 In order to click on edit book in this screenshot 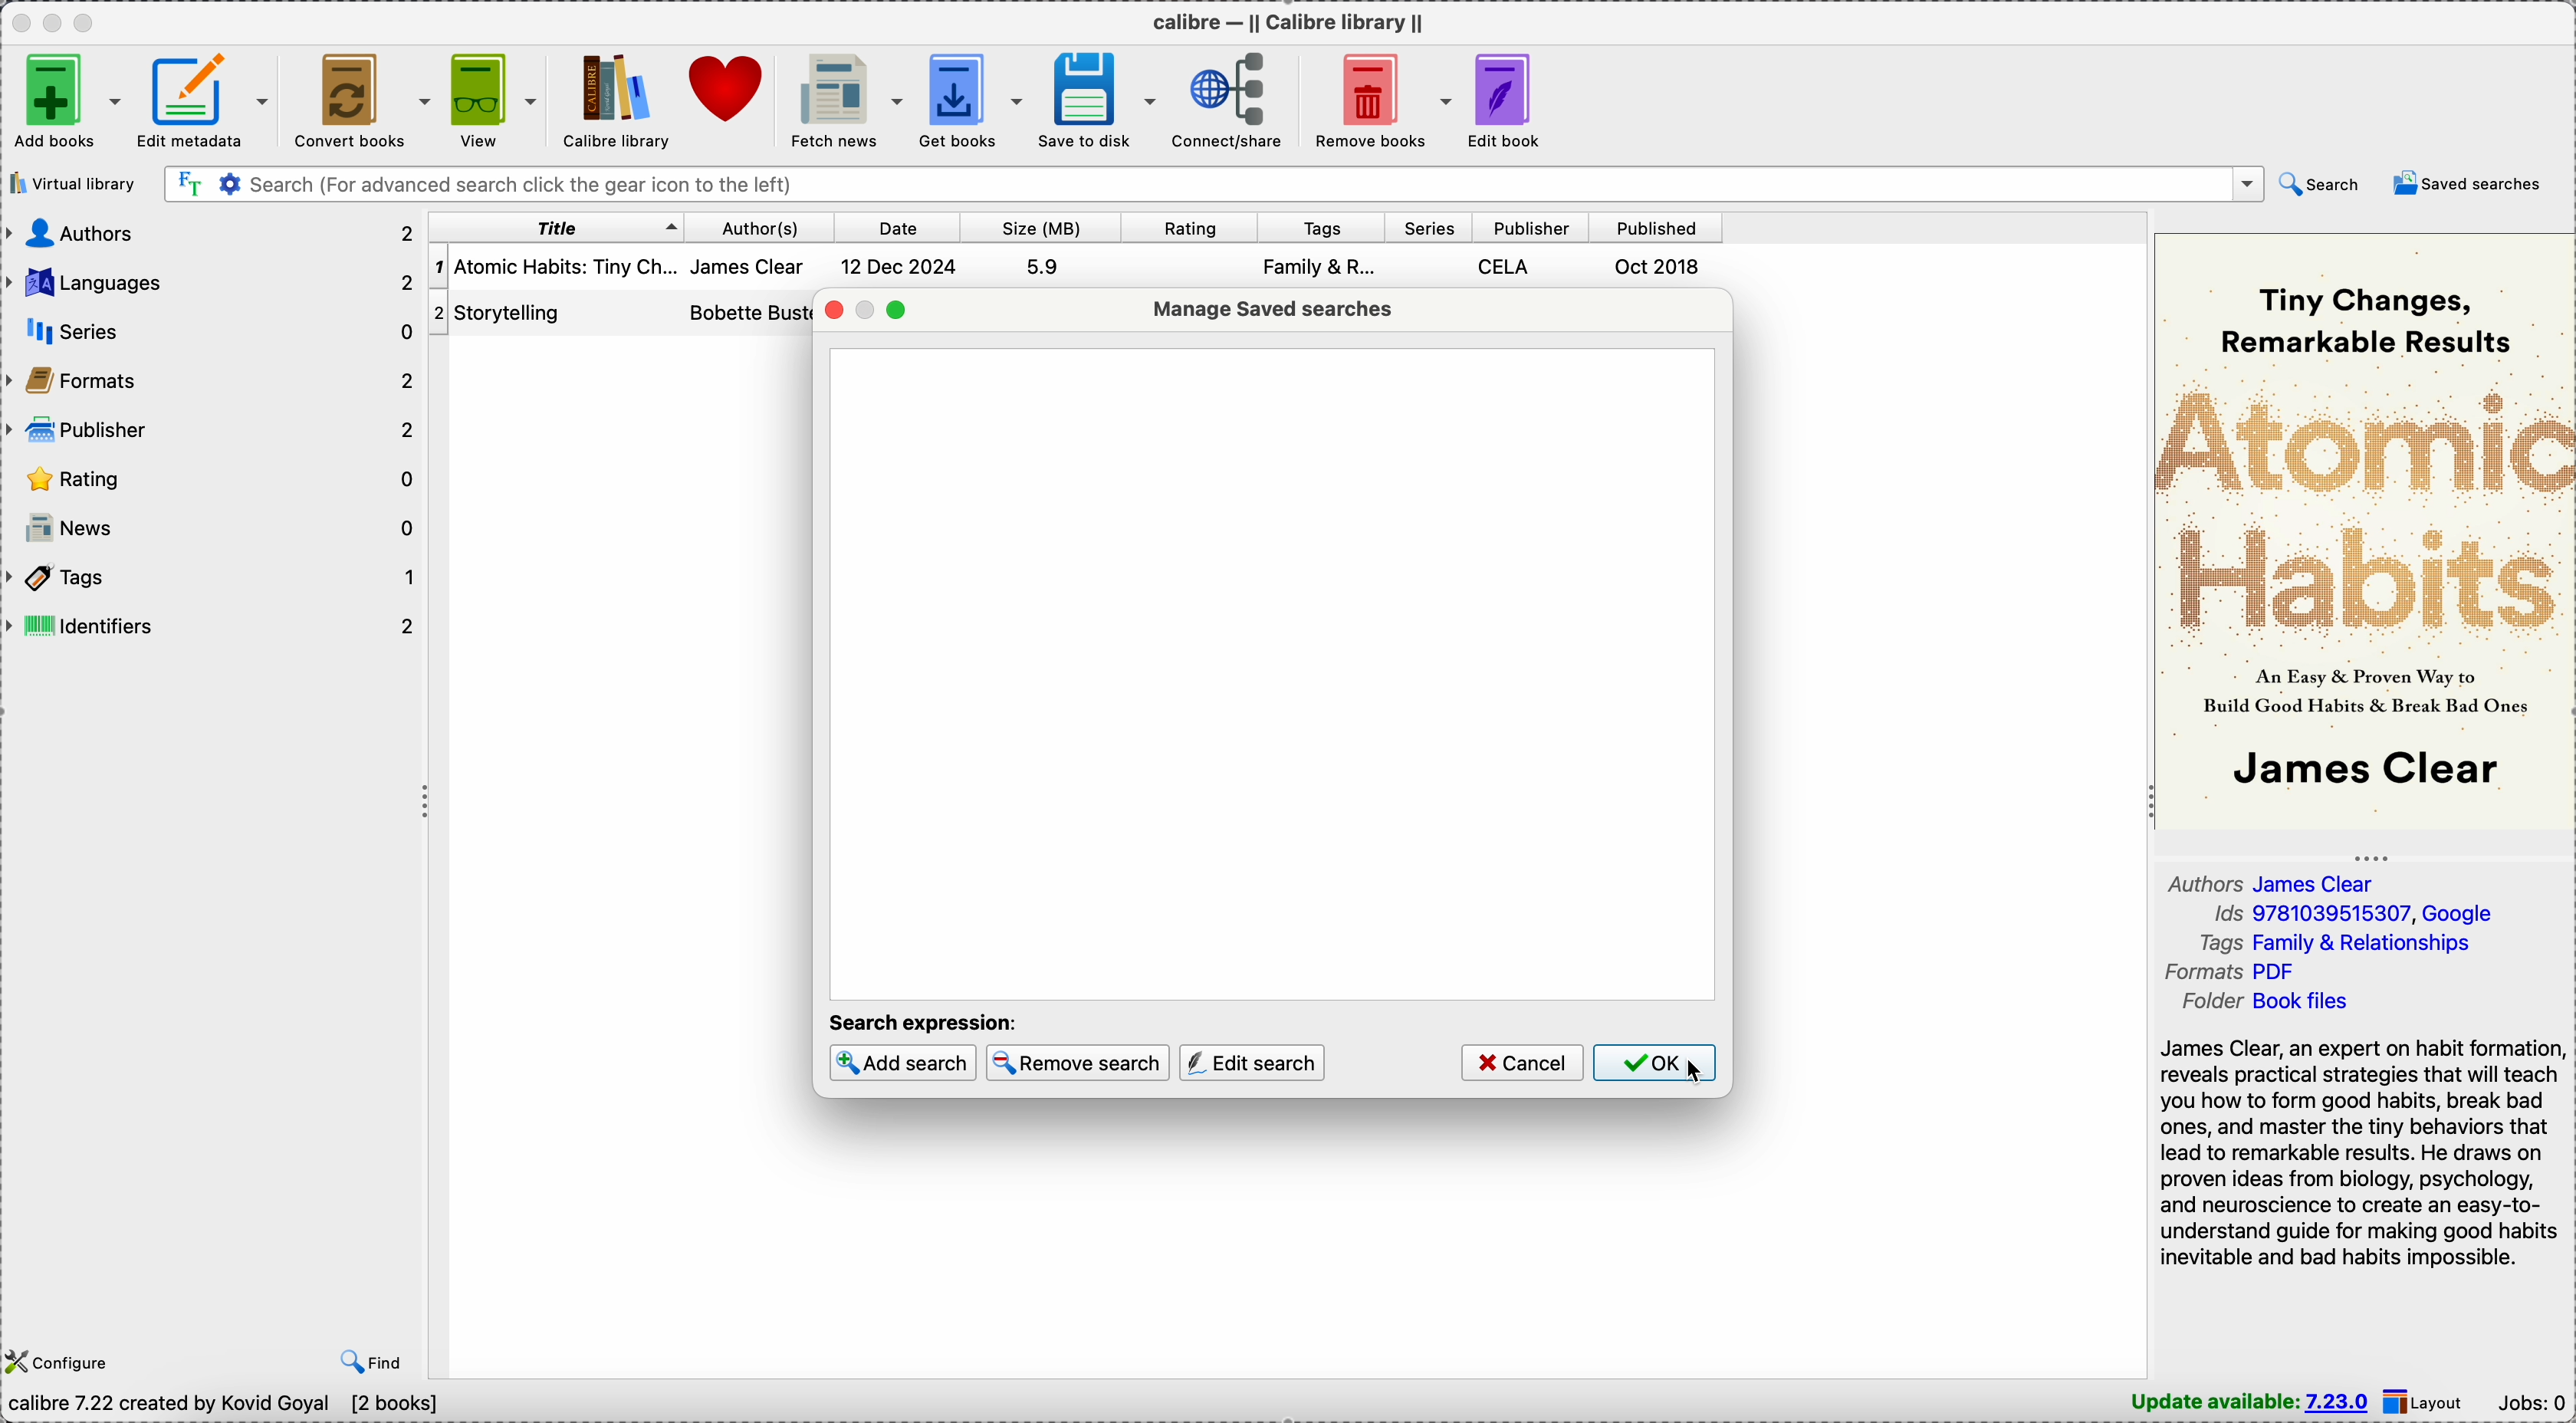, I will do `click(1512, 101)`.